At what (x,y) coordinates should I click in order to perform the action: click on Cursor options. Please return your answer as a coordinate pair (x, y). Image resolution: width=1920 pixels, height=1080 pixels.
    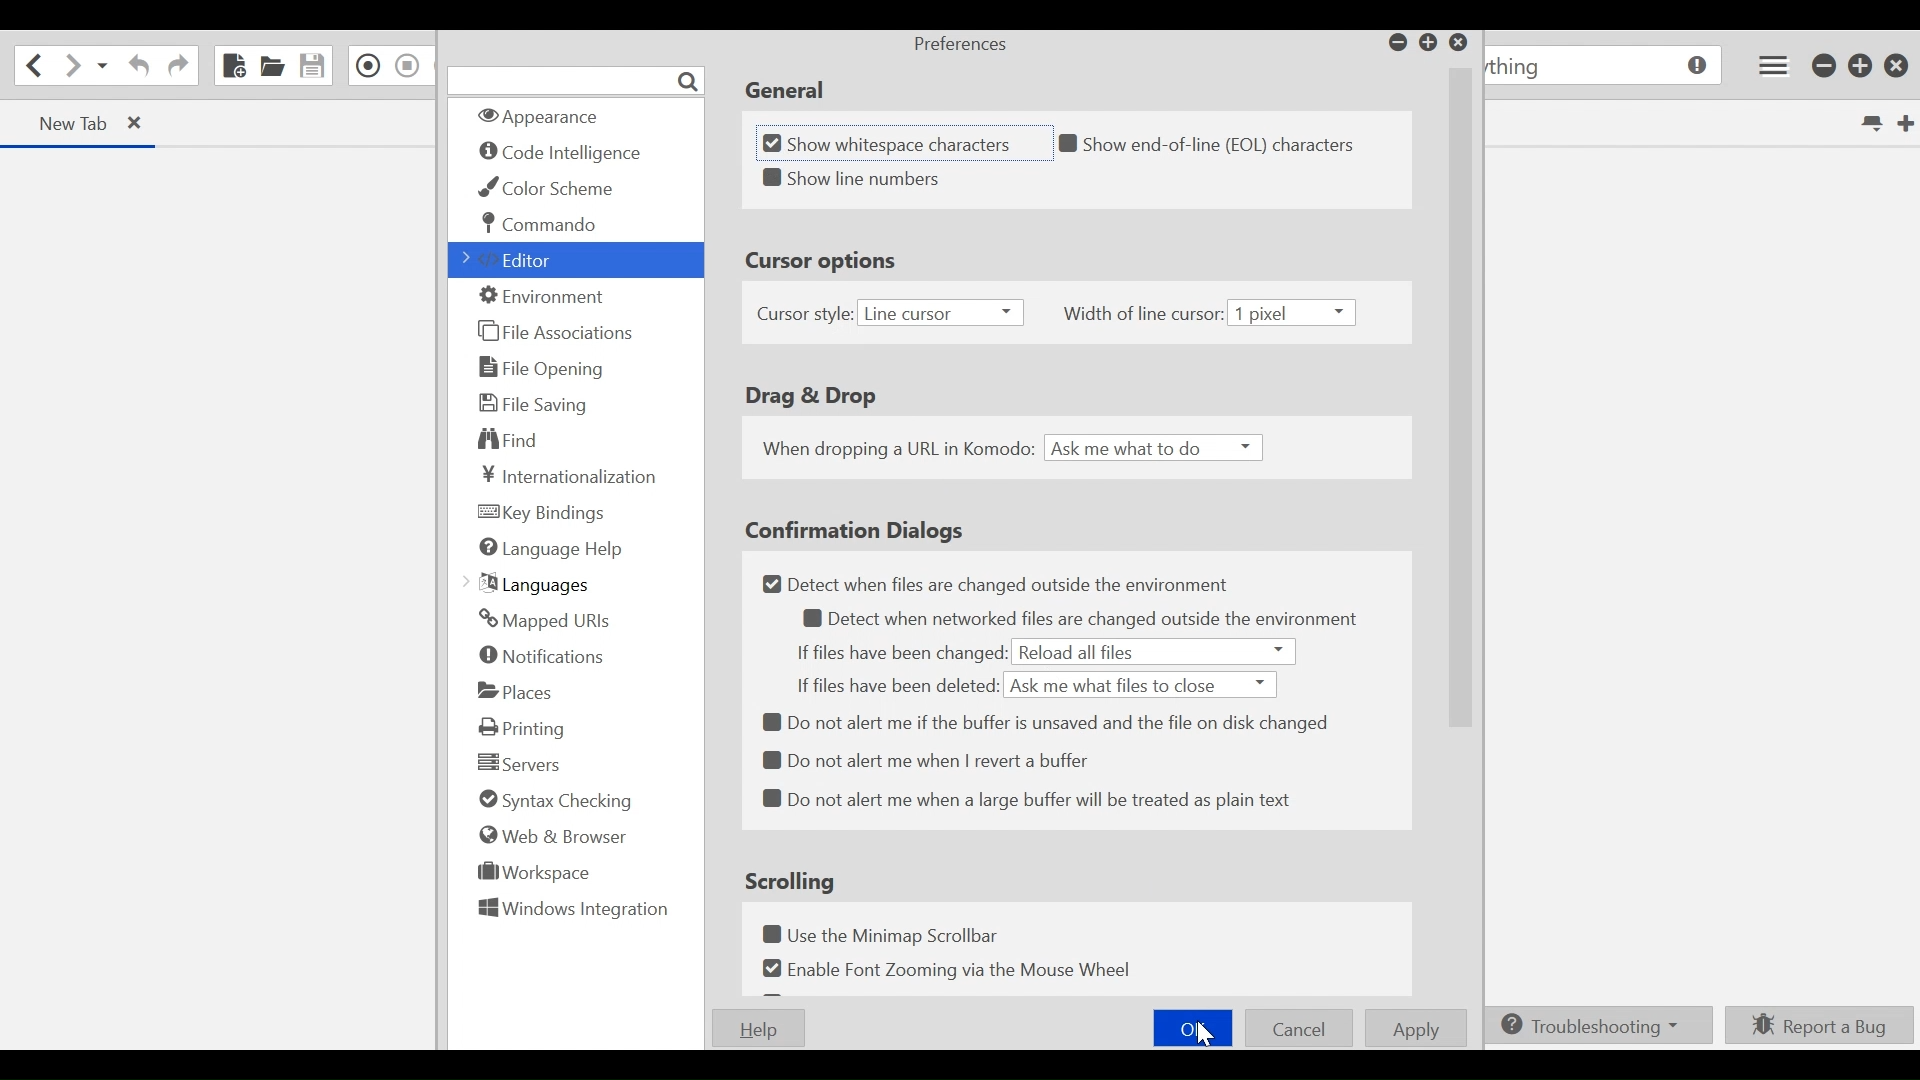
    Looking at the image, I should click on (829, 258).